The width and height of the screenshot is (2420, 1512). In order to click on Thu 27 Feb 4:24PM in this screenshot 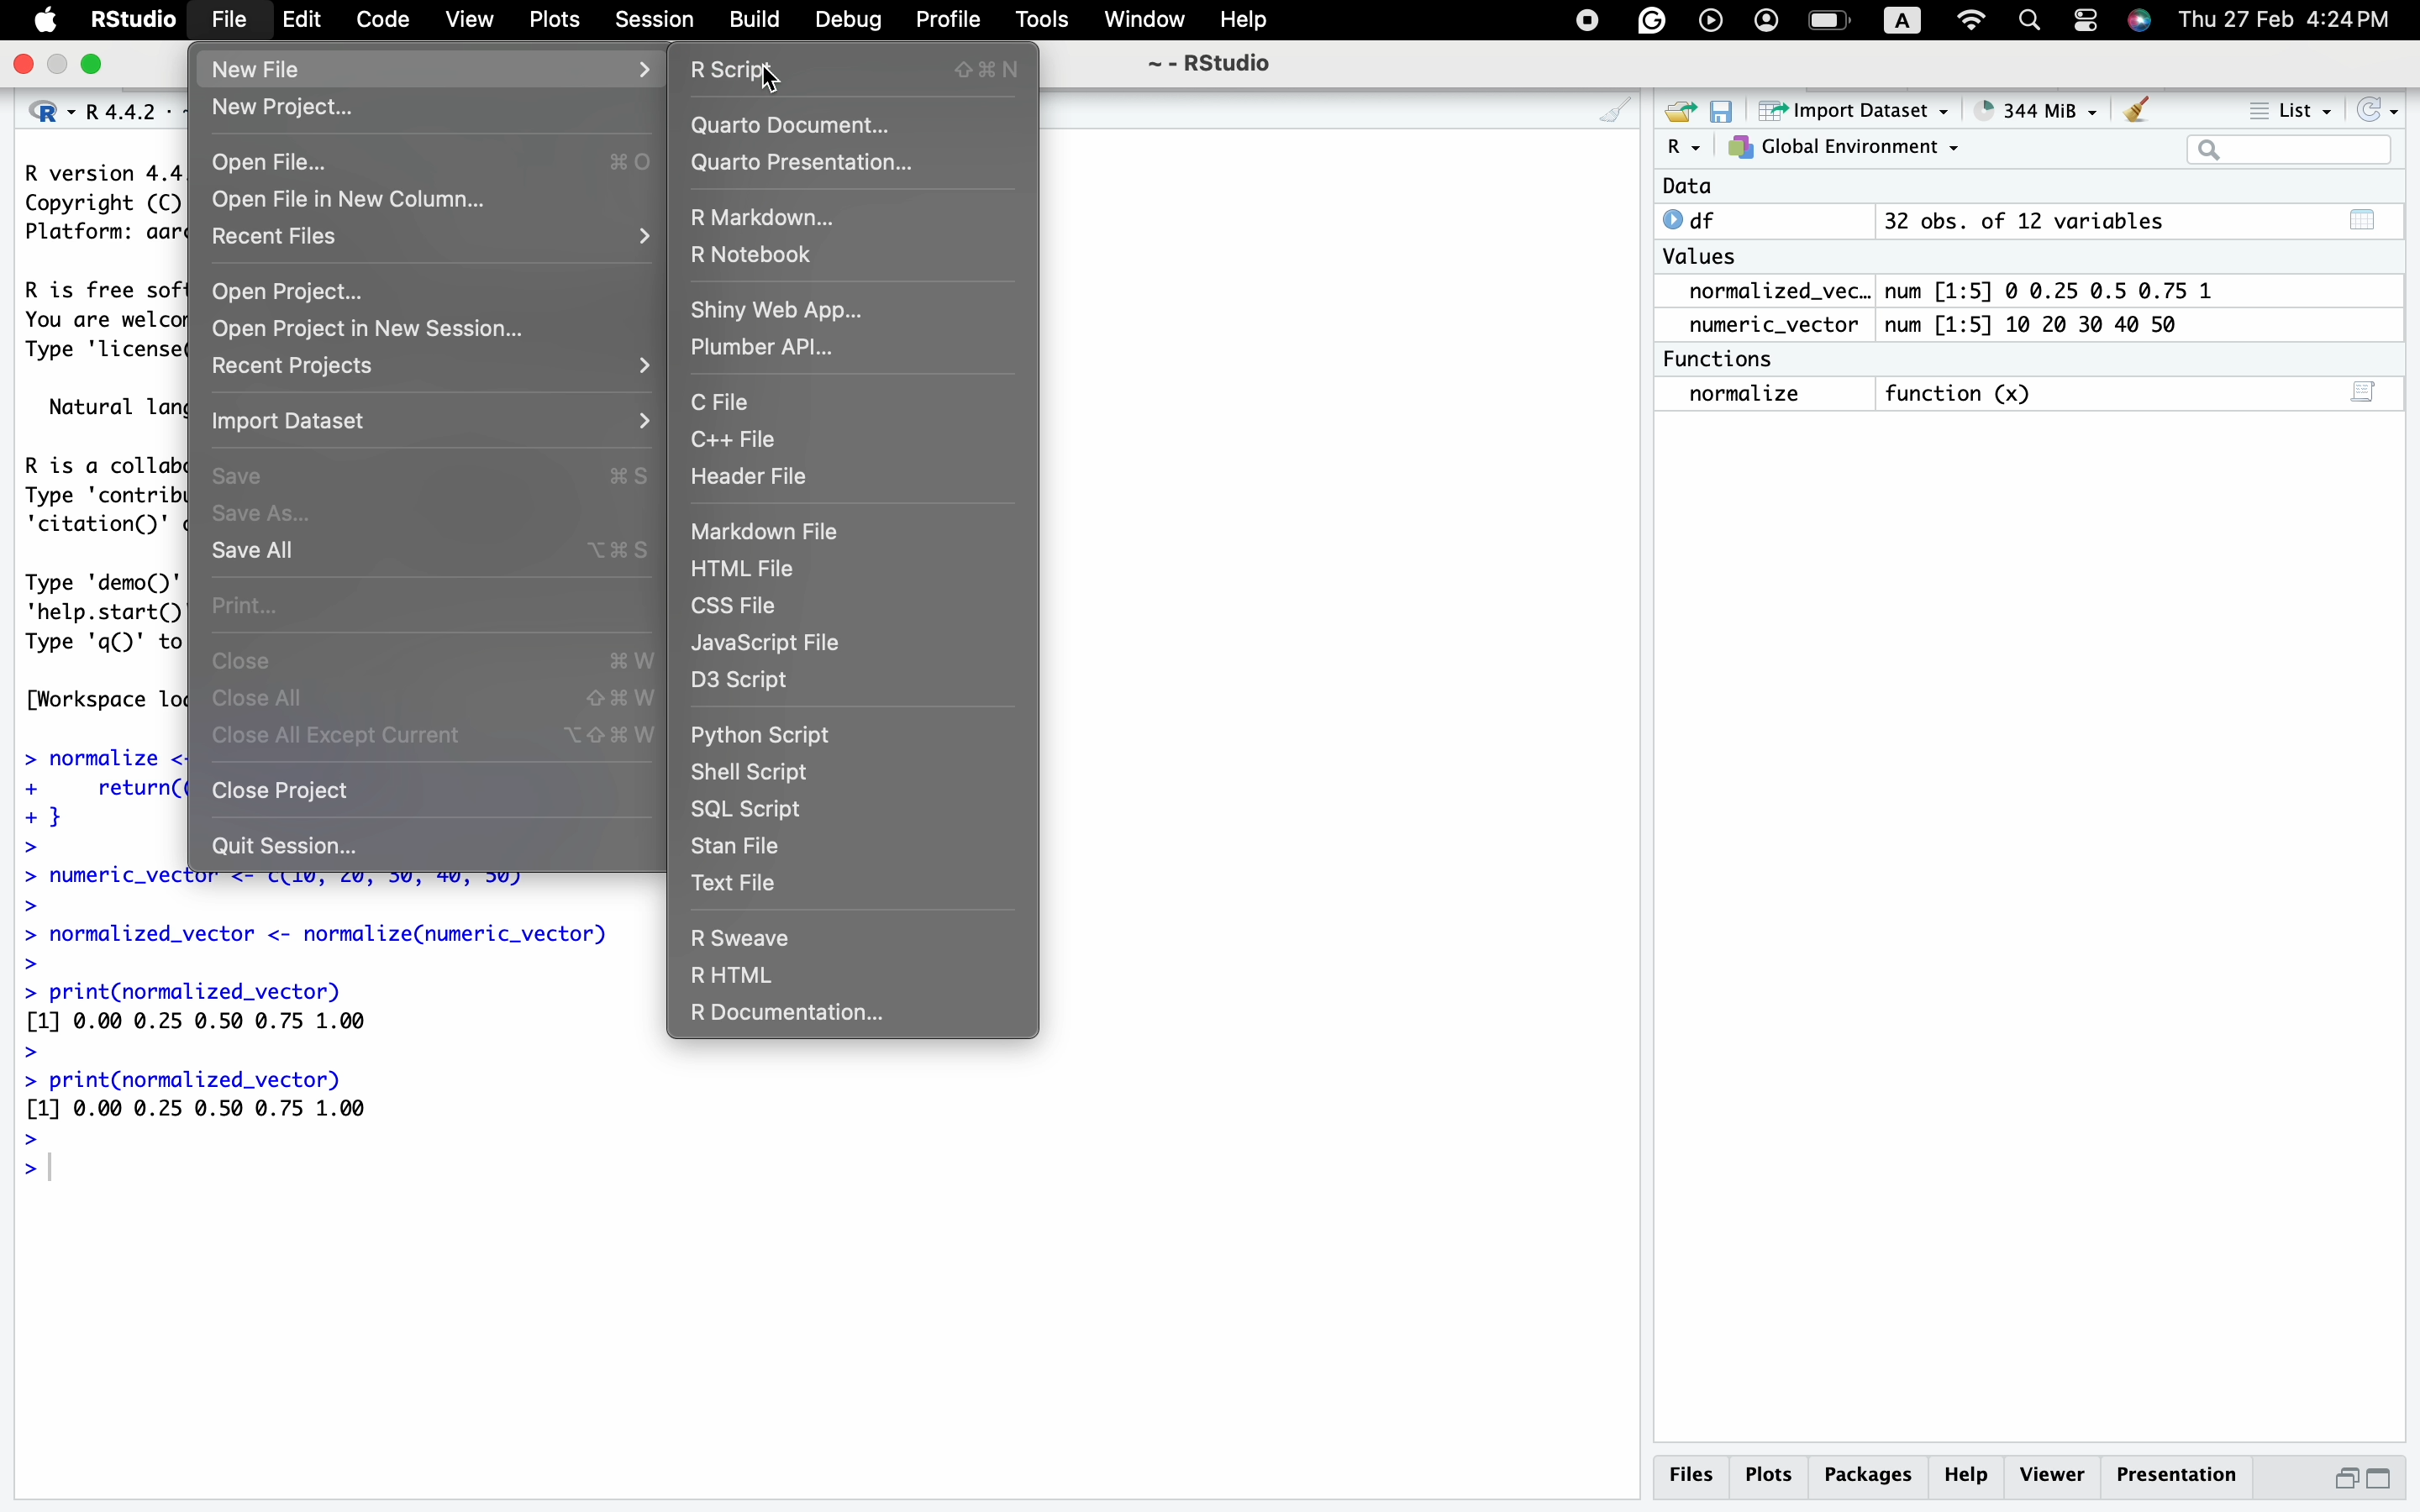, I will do `click(2285, 19)`.